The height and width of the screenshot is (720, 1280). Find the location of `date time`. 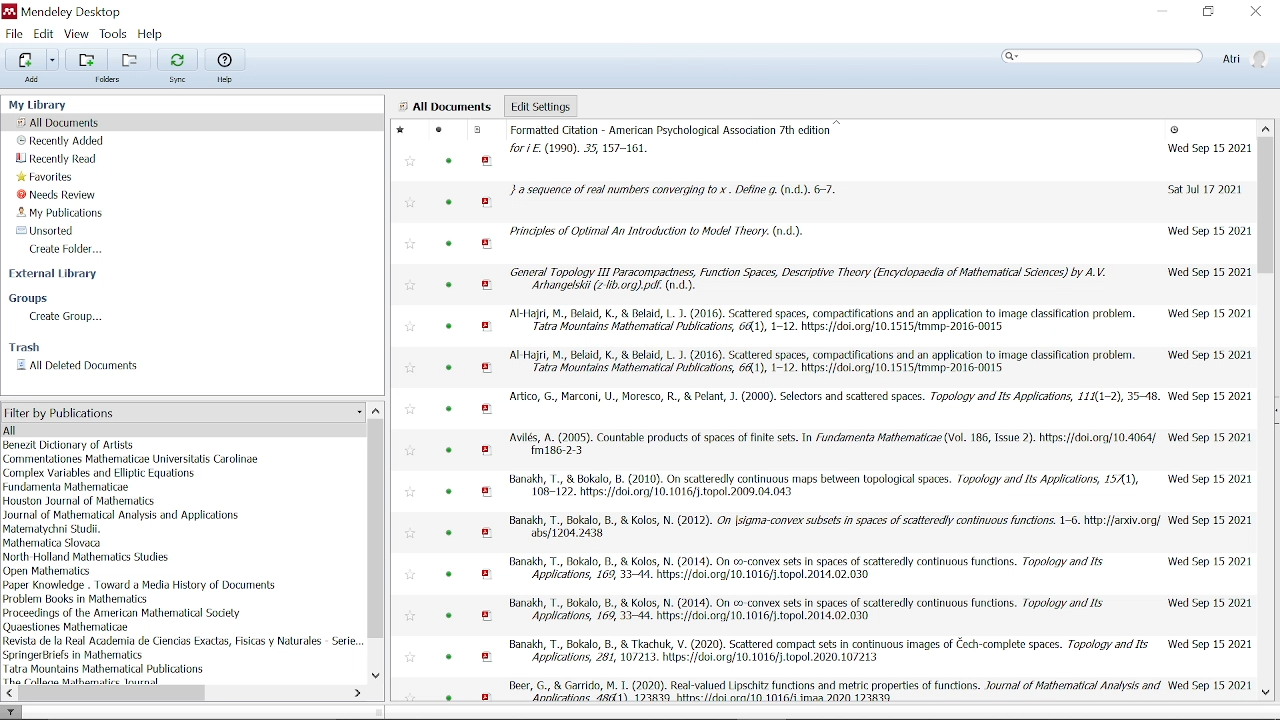

date time is located at coordinates (1210, 685).